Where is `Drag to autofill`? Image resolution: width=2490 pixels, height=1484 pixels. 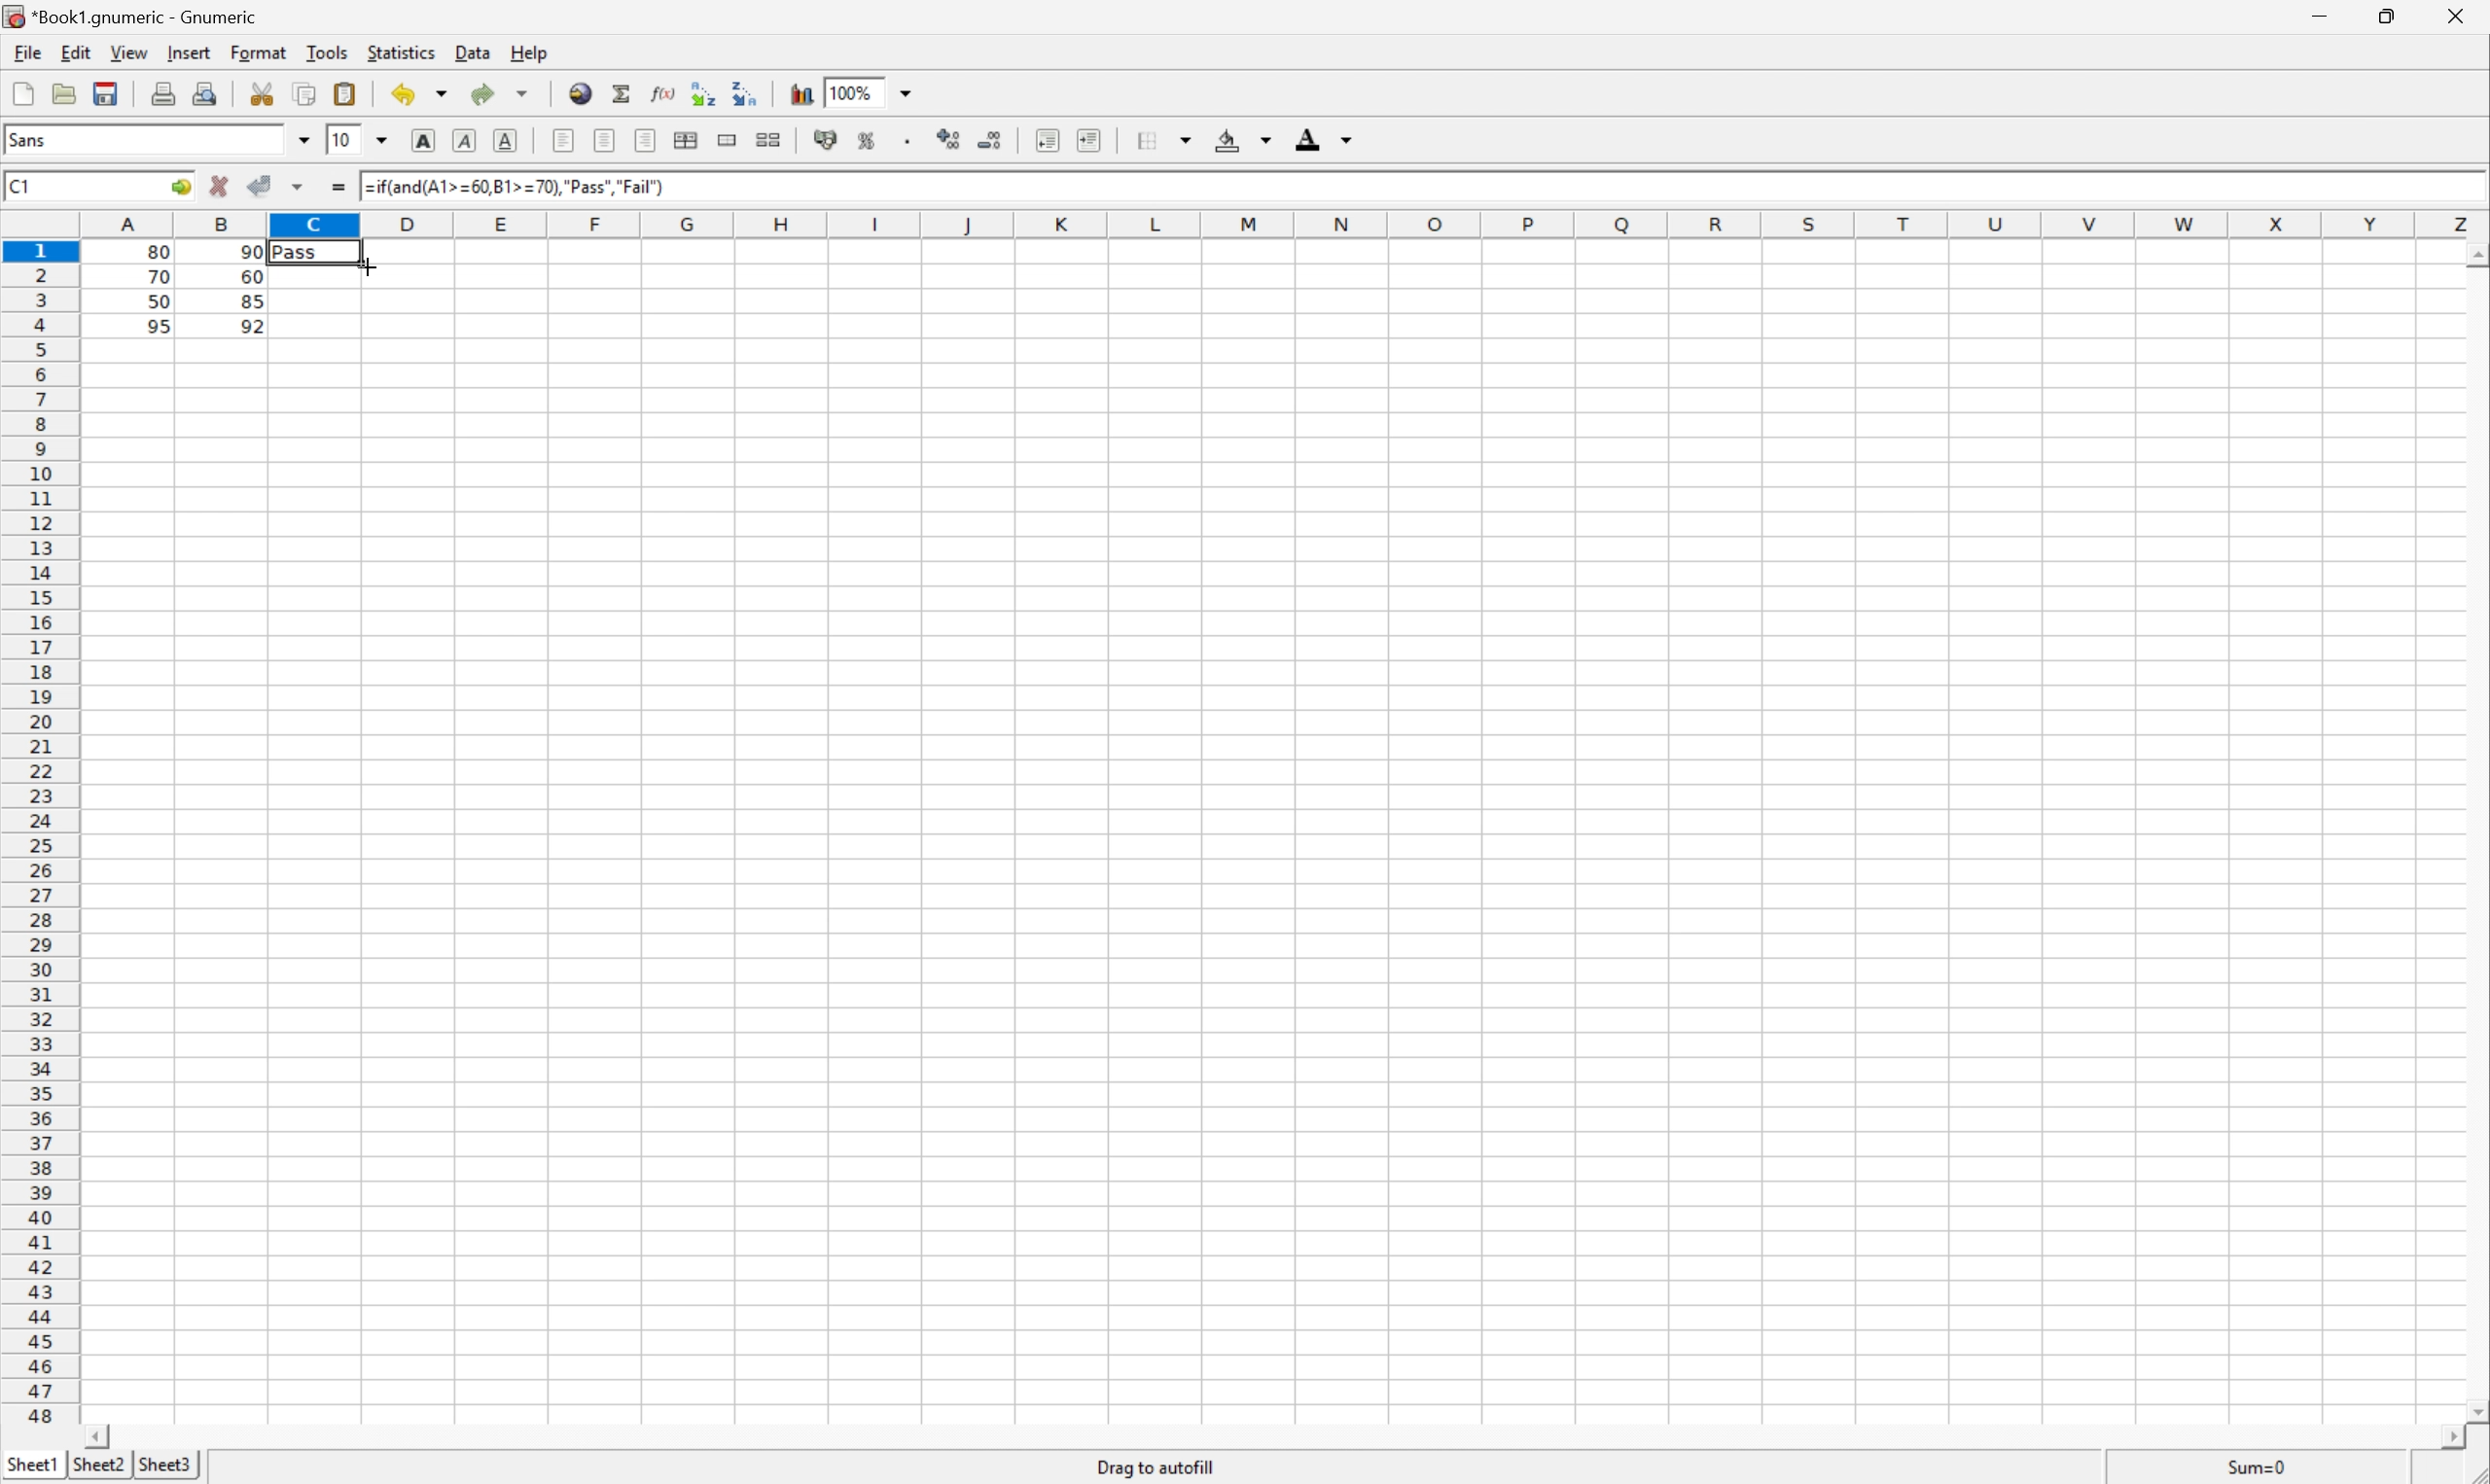 Drag to autofill is located at coordinates (1157, 1462).